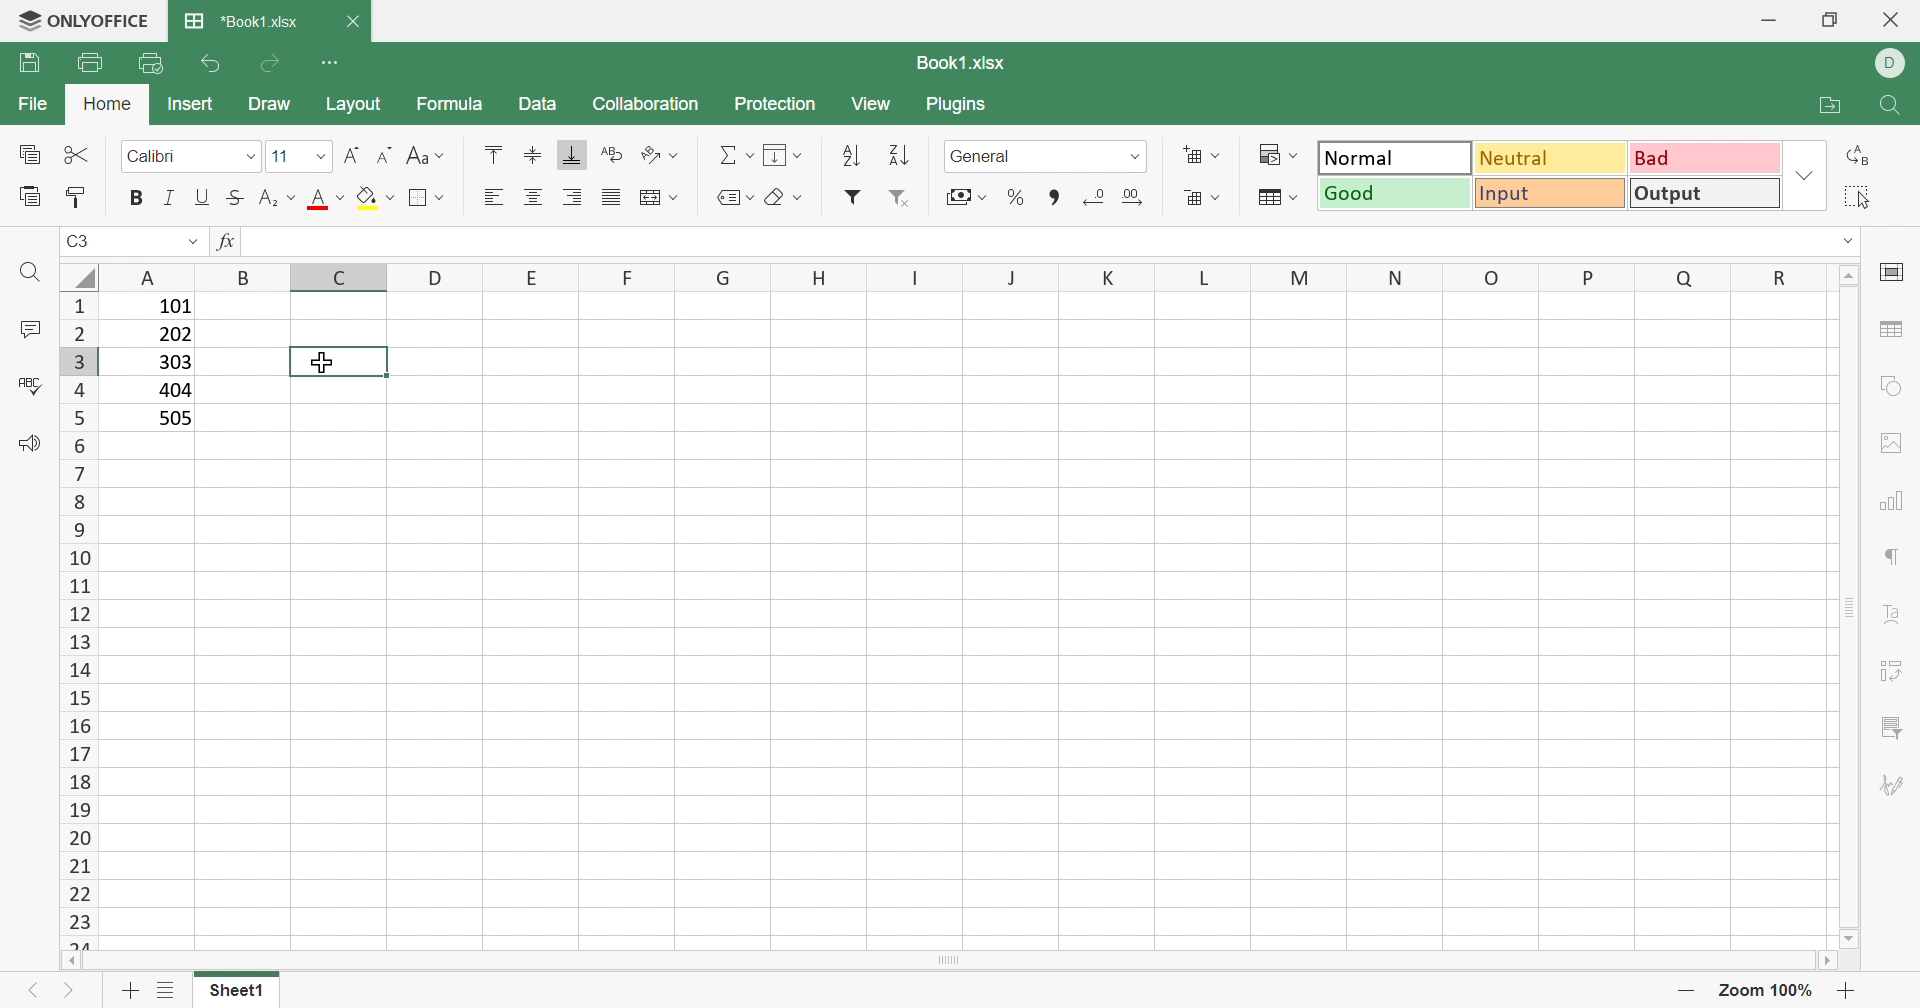 The width and height of the screenshot is (1920, 1008). I want to click on selected cell, so click(337, 361).